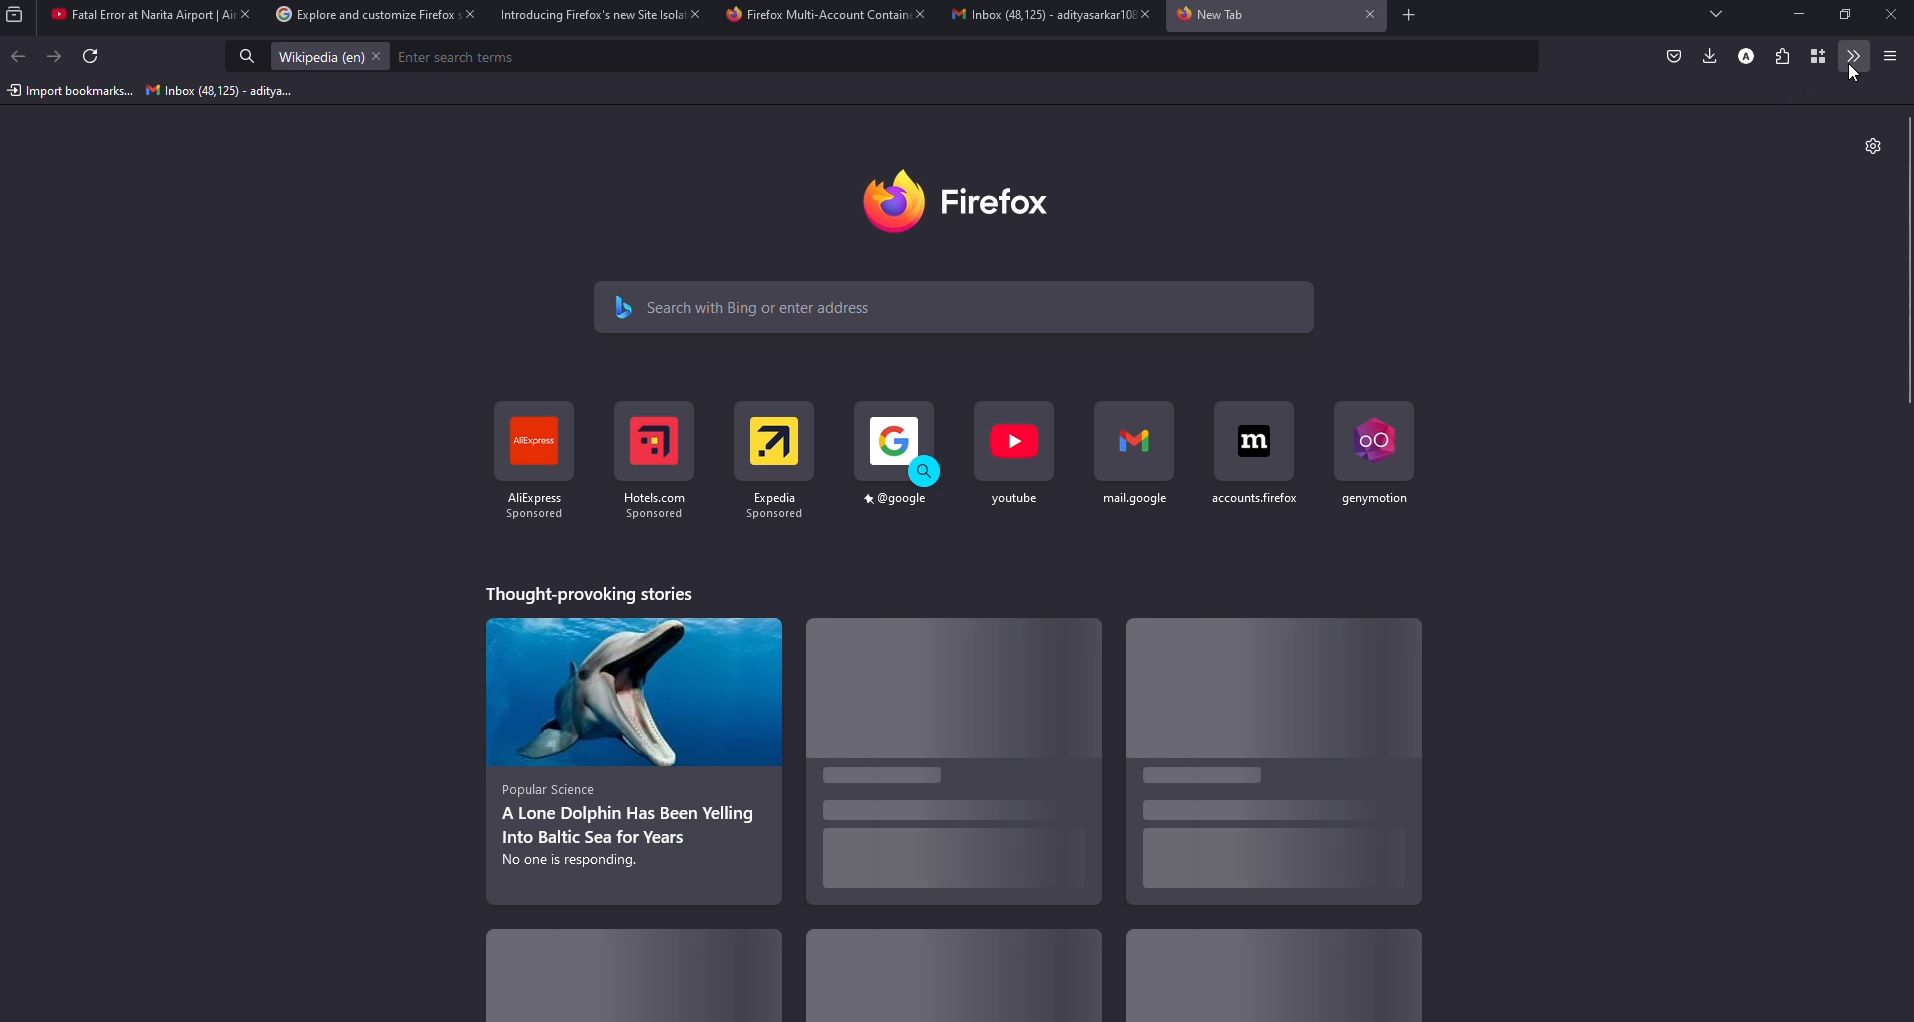 The image size is (1914, 1022). What do you see at coordinates (1030, 16) in the screenshot?
I see `tab` at bounding box center [1030, 16].